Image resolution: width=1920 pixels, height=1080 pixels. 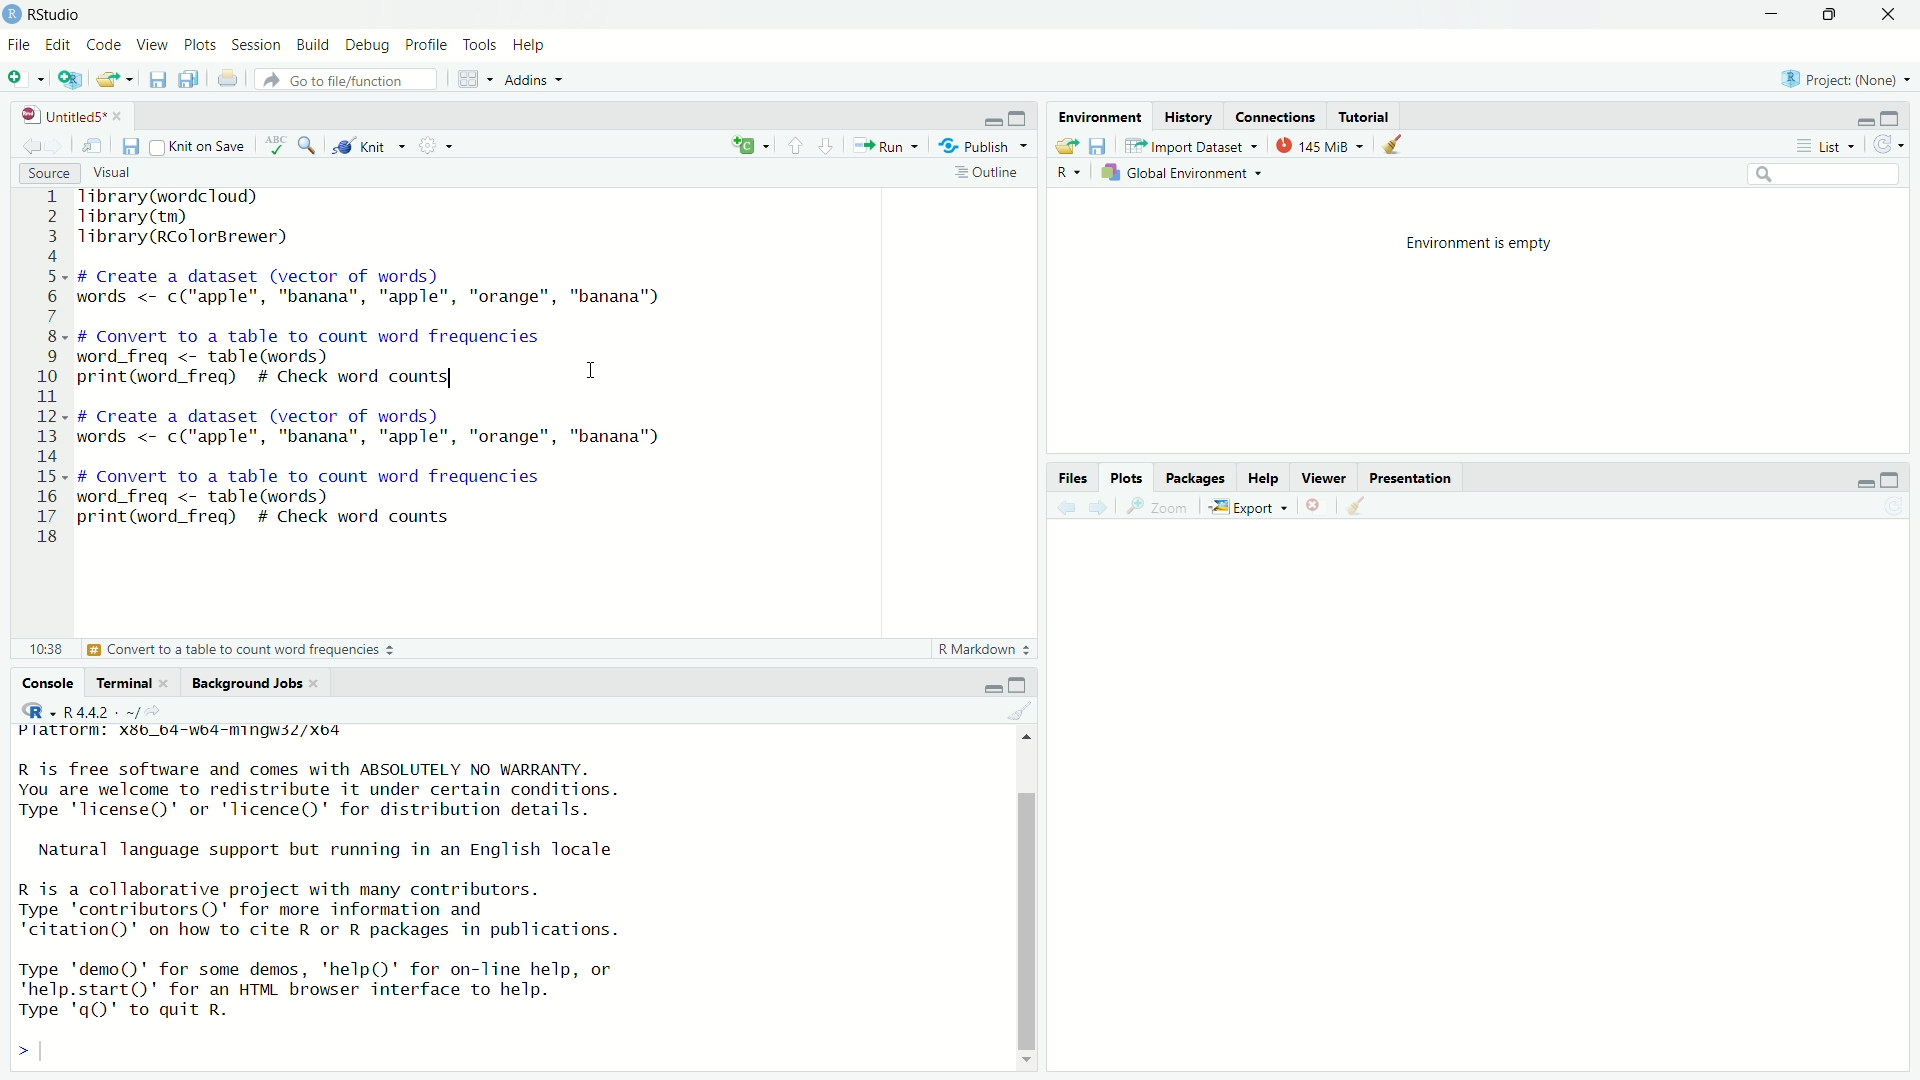 What do you see at coordinates (26, 76) in the screenshot?
I see `New file` at bounding box center [26, 76].